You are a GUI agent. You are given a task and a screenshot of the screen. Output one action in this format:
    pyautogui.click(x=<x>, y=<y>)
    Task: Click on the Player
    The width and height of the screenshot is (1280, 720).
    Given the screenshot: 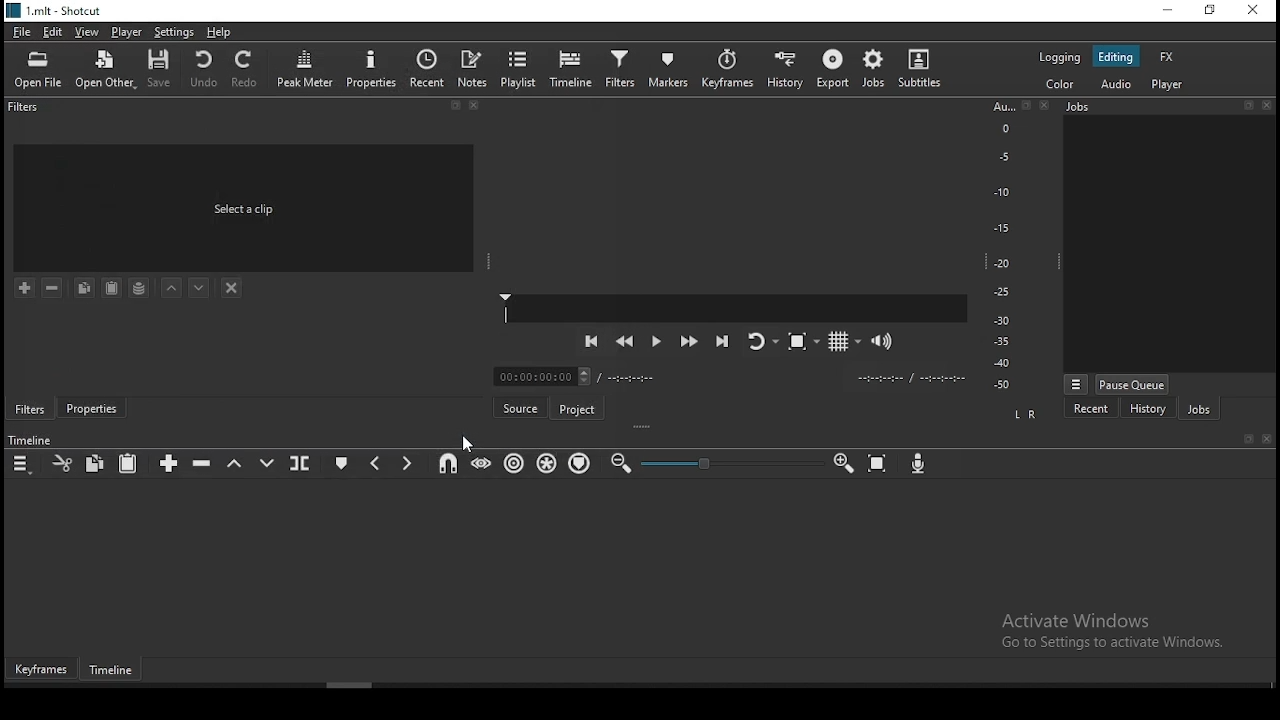 What is the action you would take?
    pyautogui.click(x=736, y=308)
    